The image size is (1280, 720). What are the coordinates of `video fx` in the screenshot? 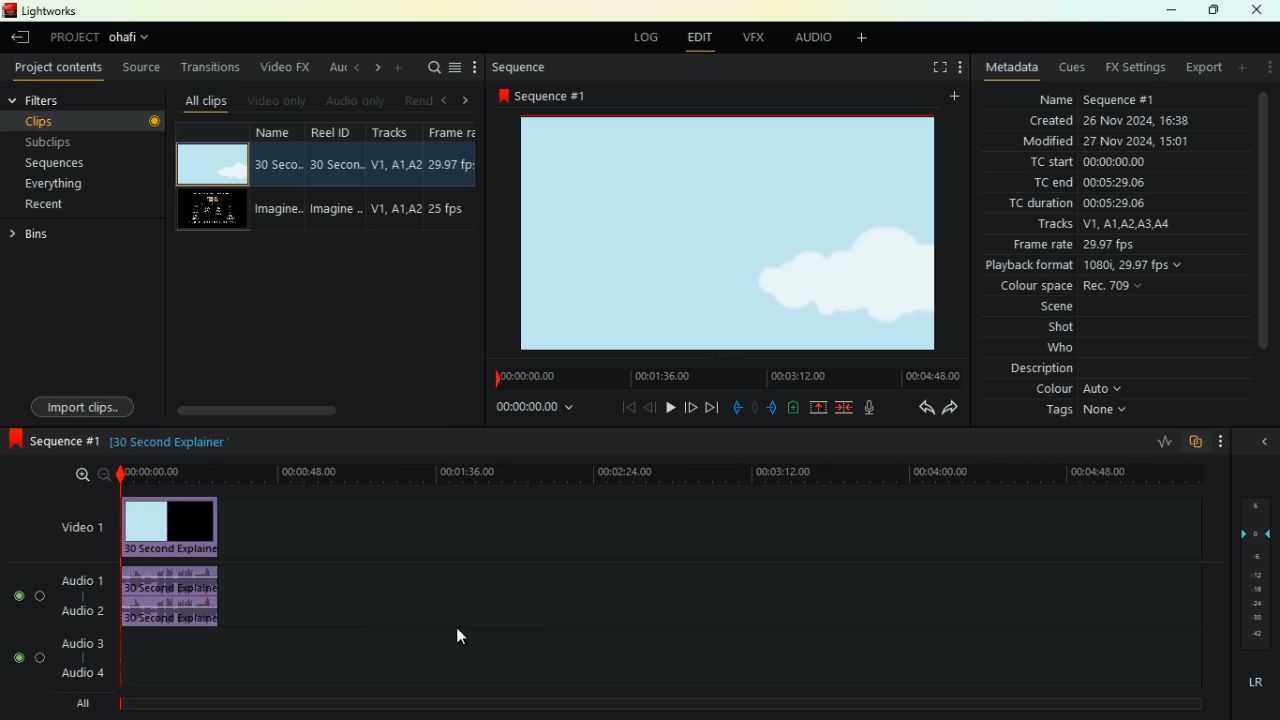 It's located at (282, 66).